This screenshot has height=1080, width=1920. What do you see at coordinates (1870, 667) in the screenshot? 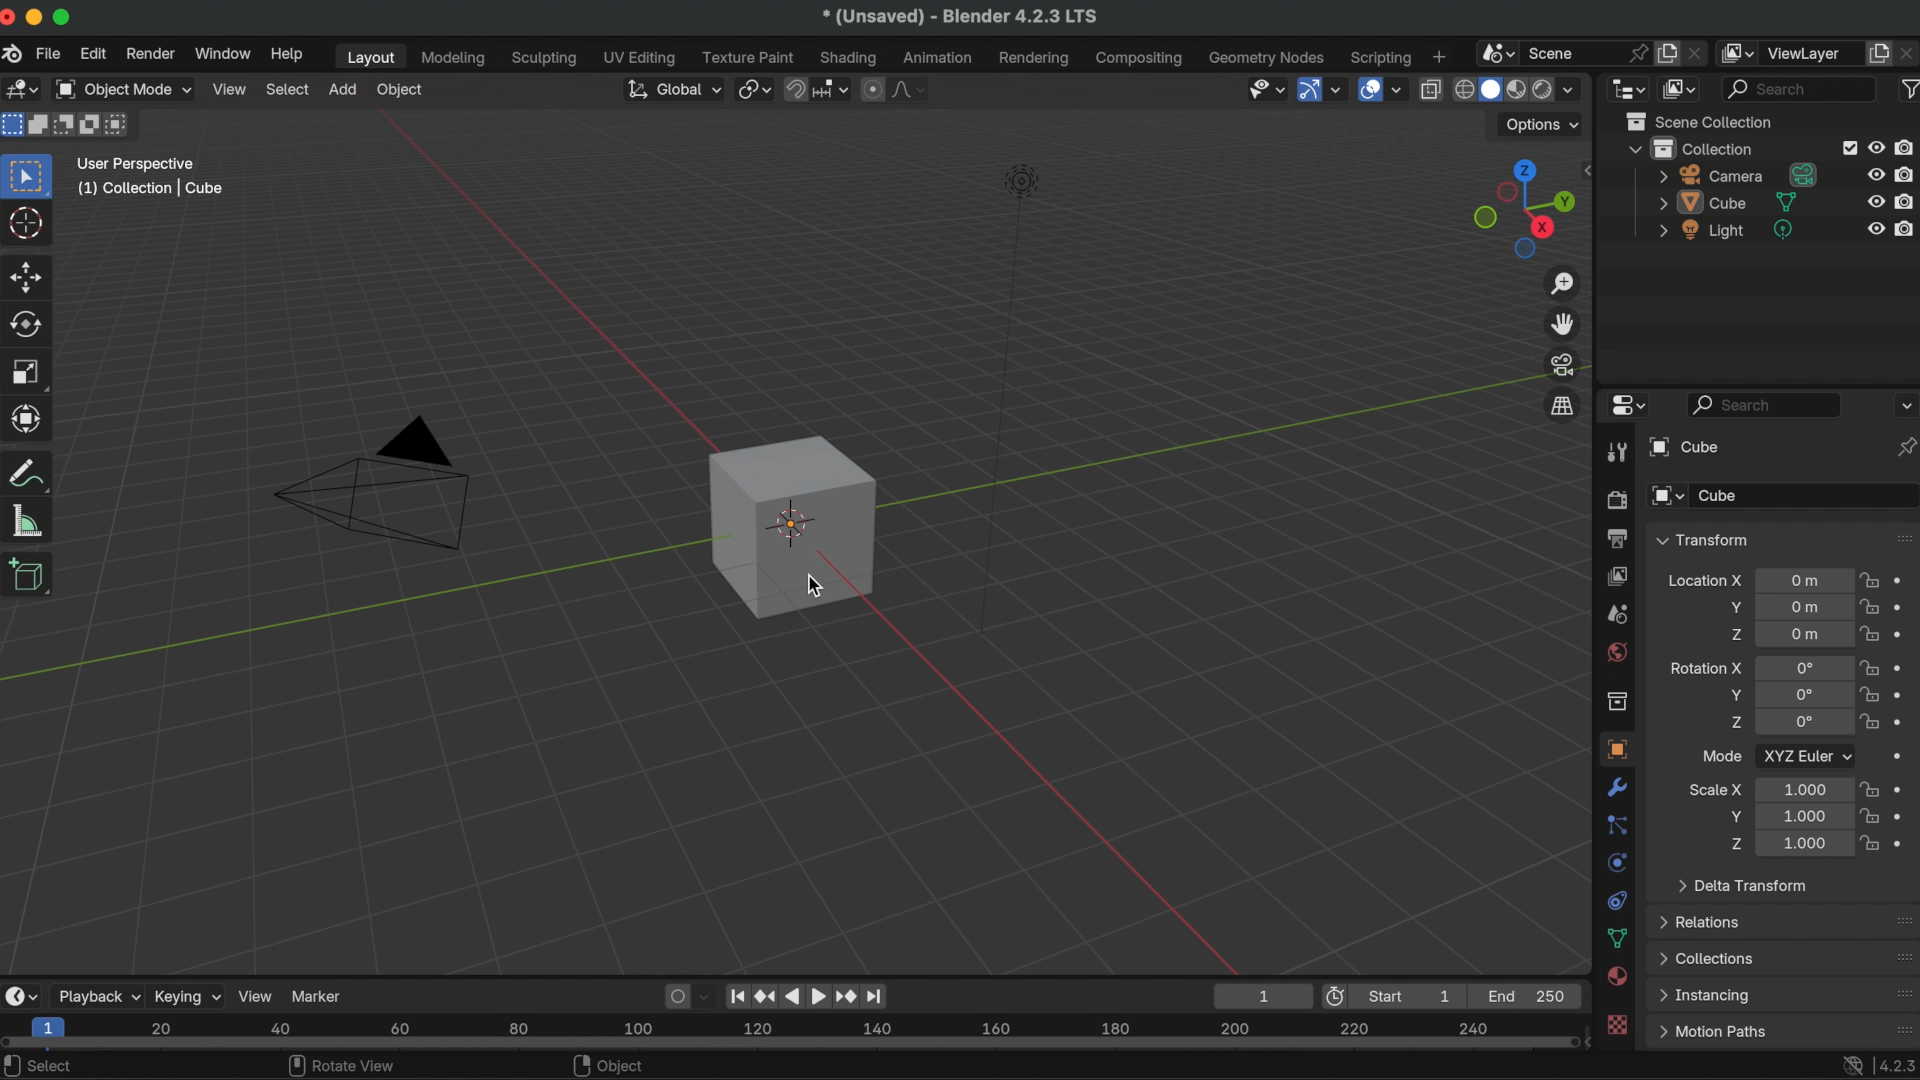
I see `lock rotation` at bounding box center [1870, 667].